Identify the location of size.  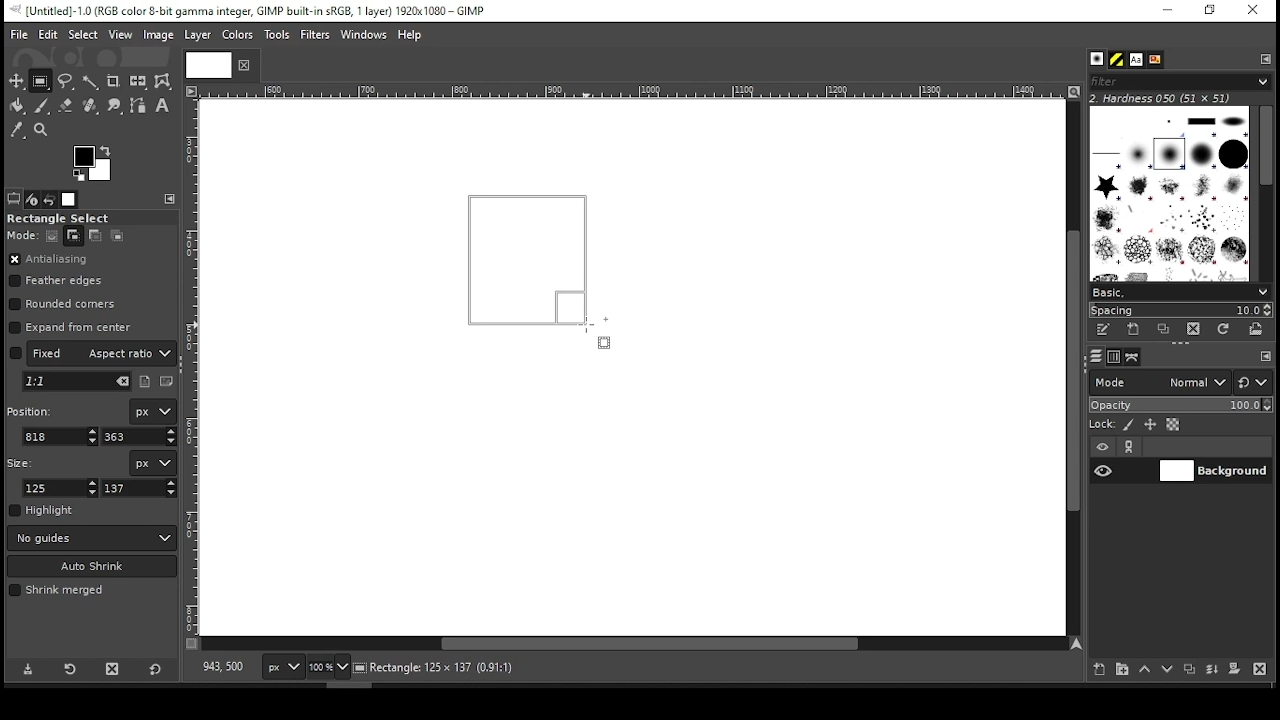
(24, 461).